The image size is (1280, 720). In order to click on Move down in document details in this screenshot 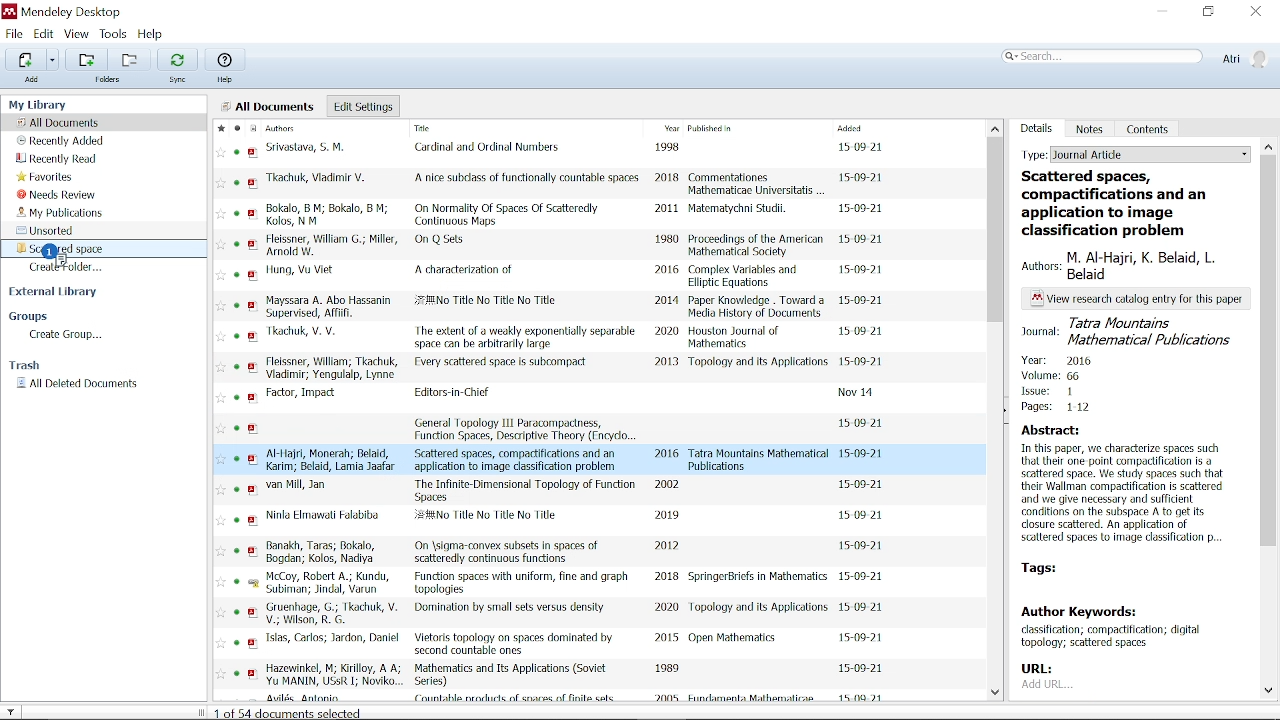, I will do `click(1269, 691)`.